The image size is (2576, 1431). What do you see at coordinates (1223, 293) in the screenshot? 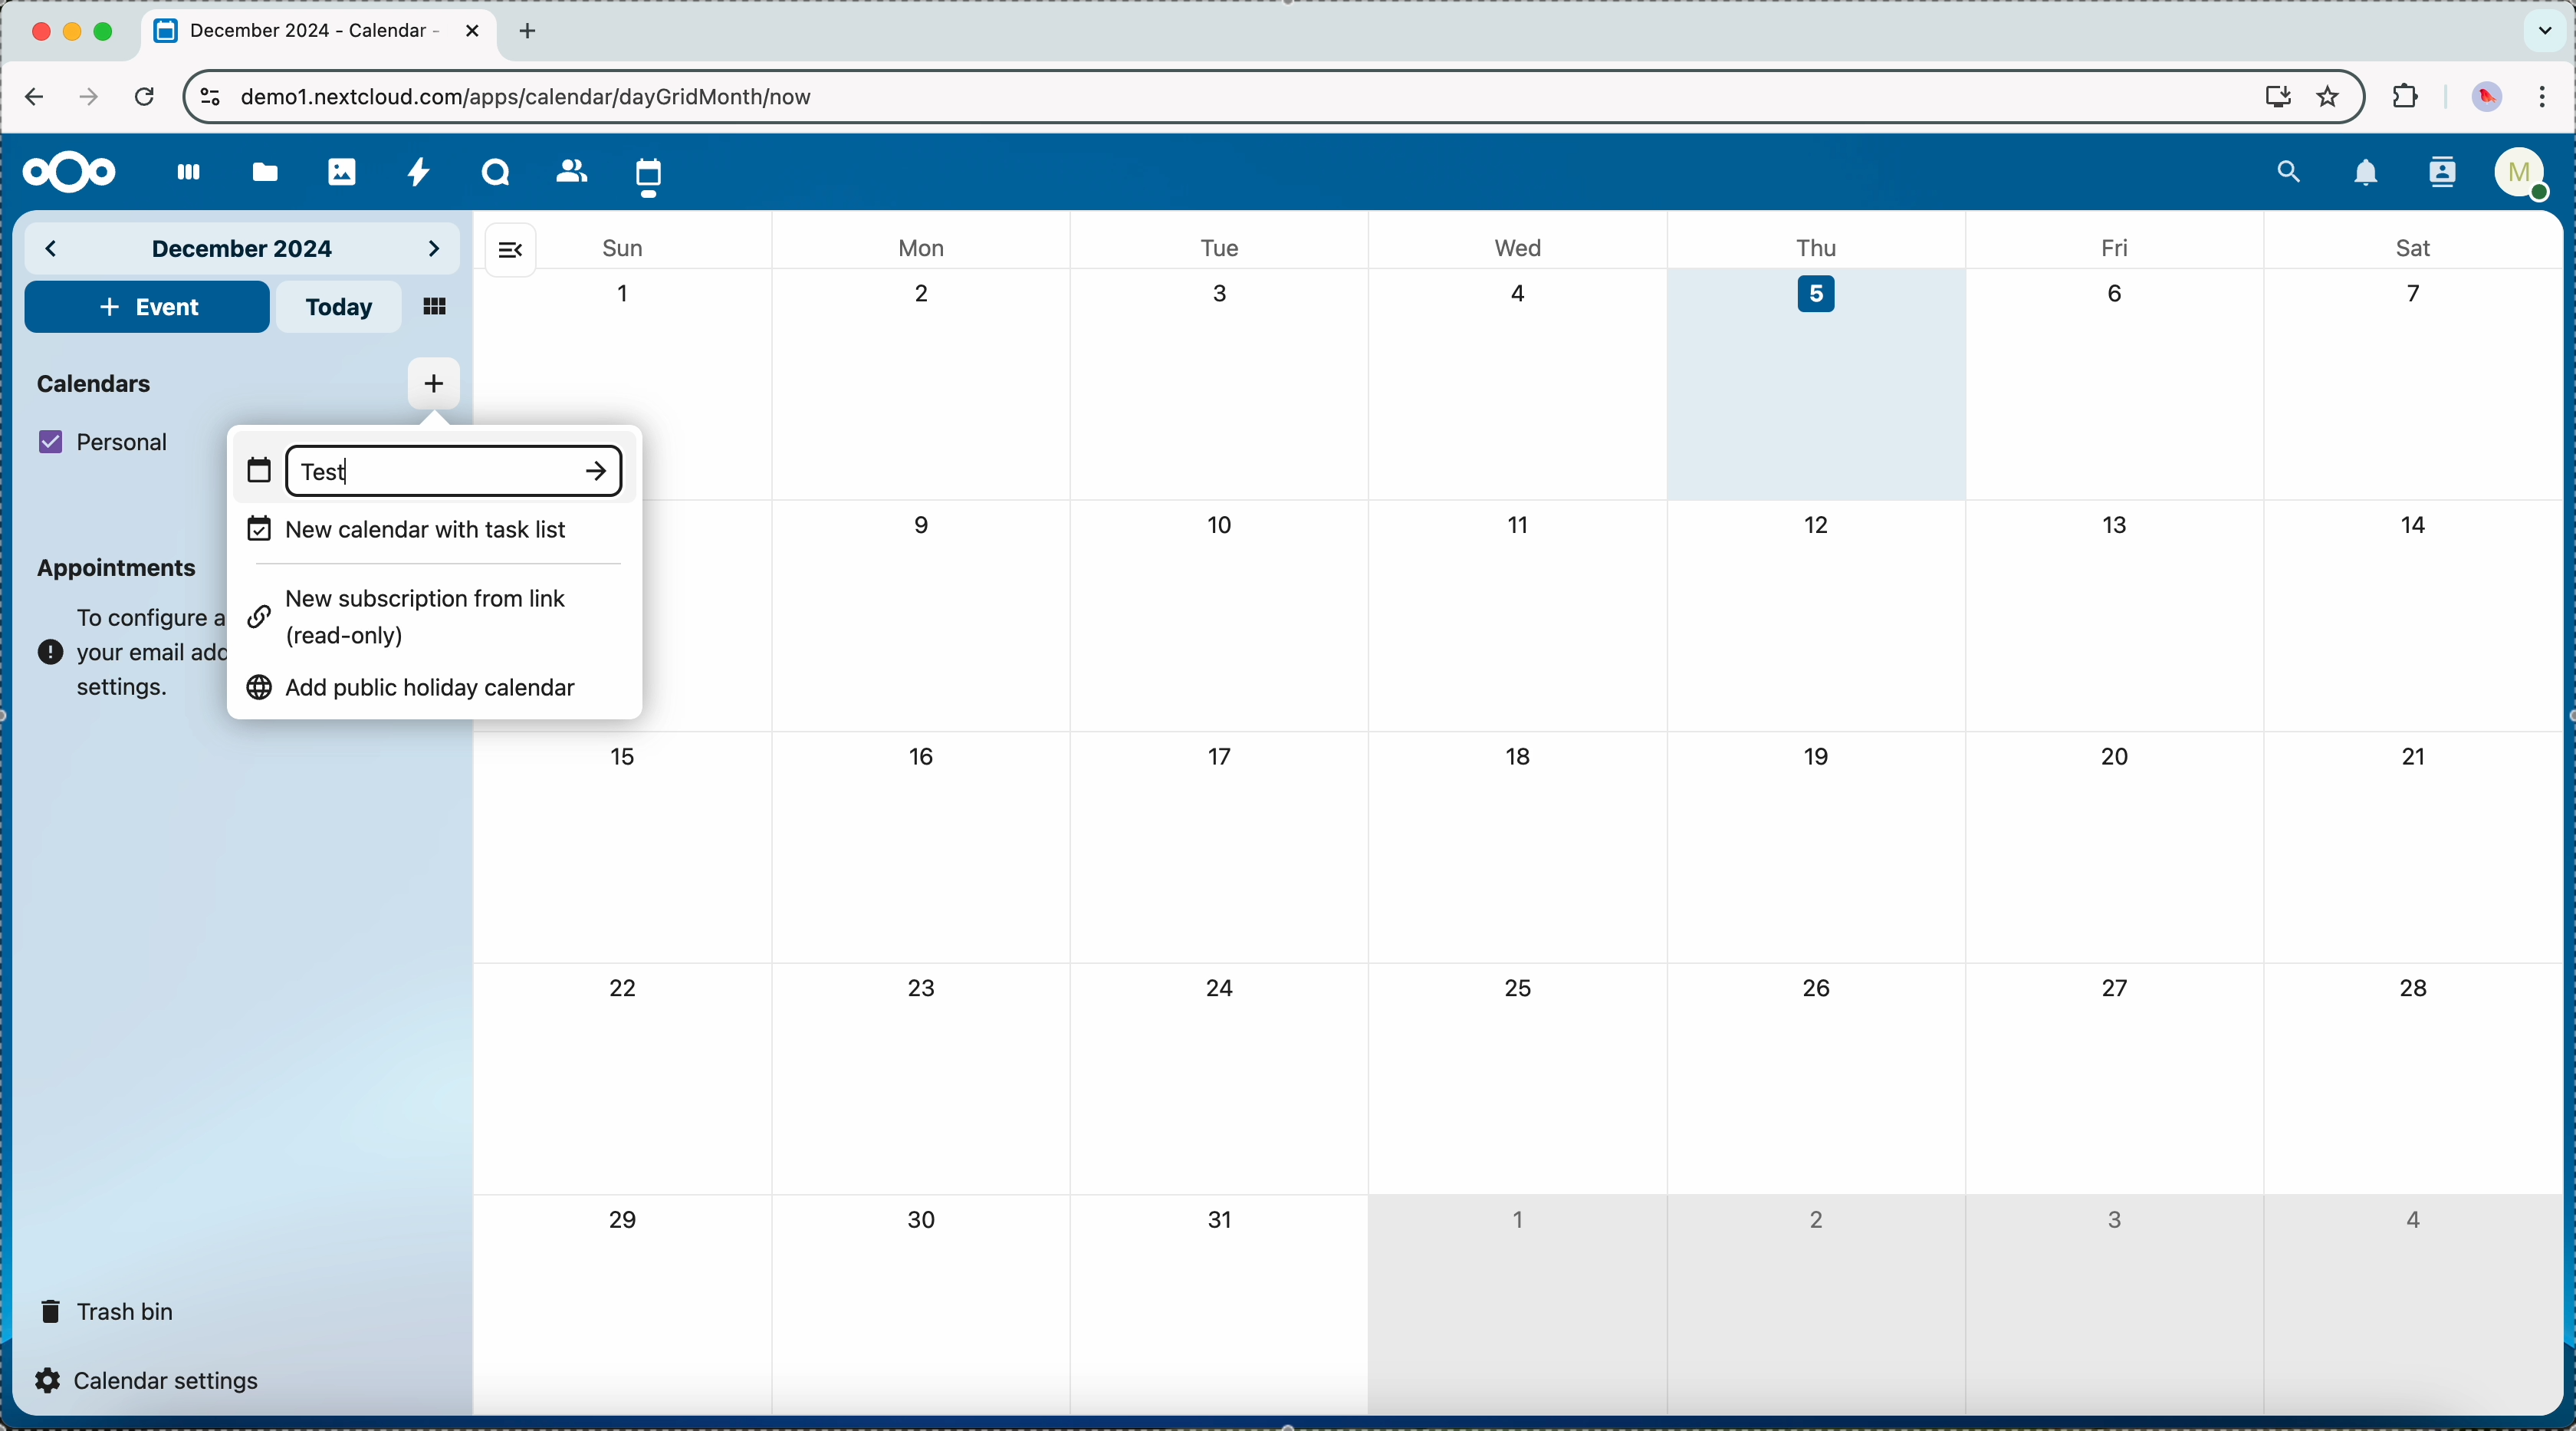
I see `3` at bounding box center [1223, 293].